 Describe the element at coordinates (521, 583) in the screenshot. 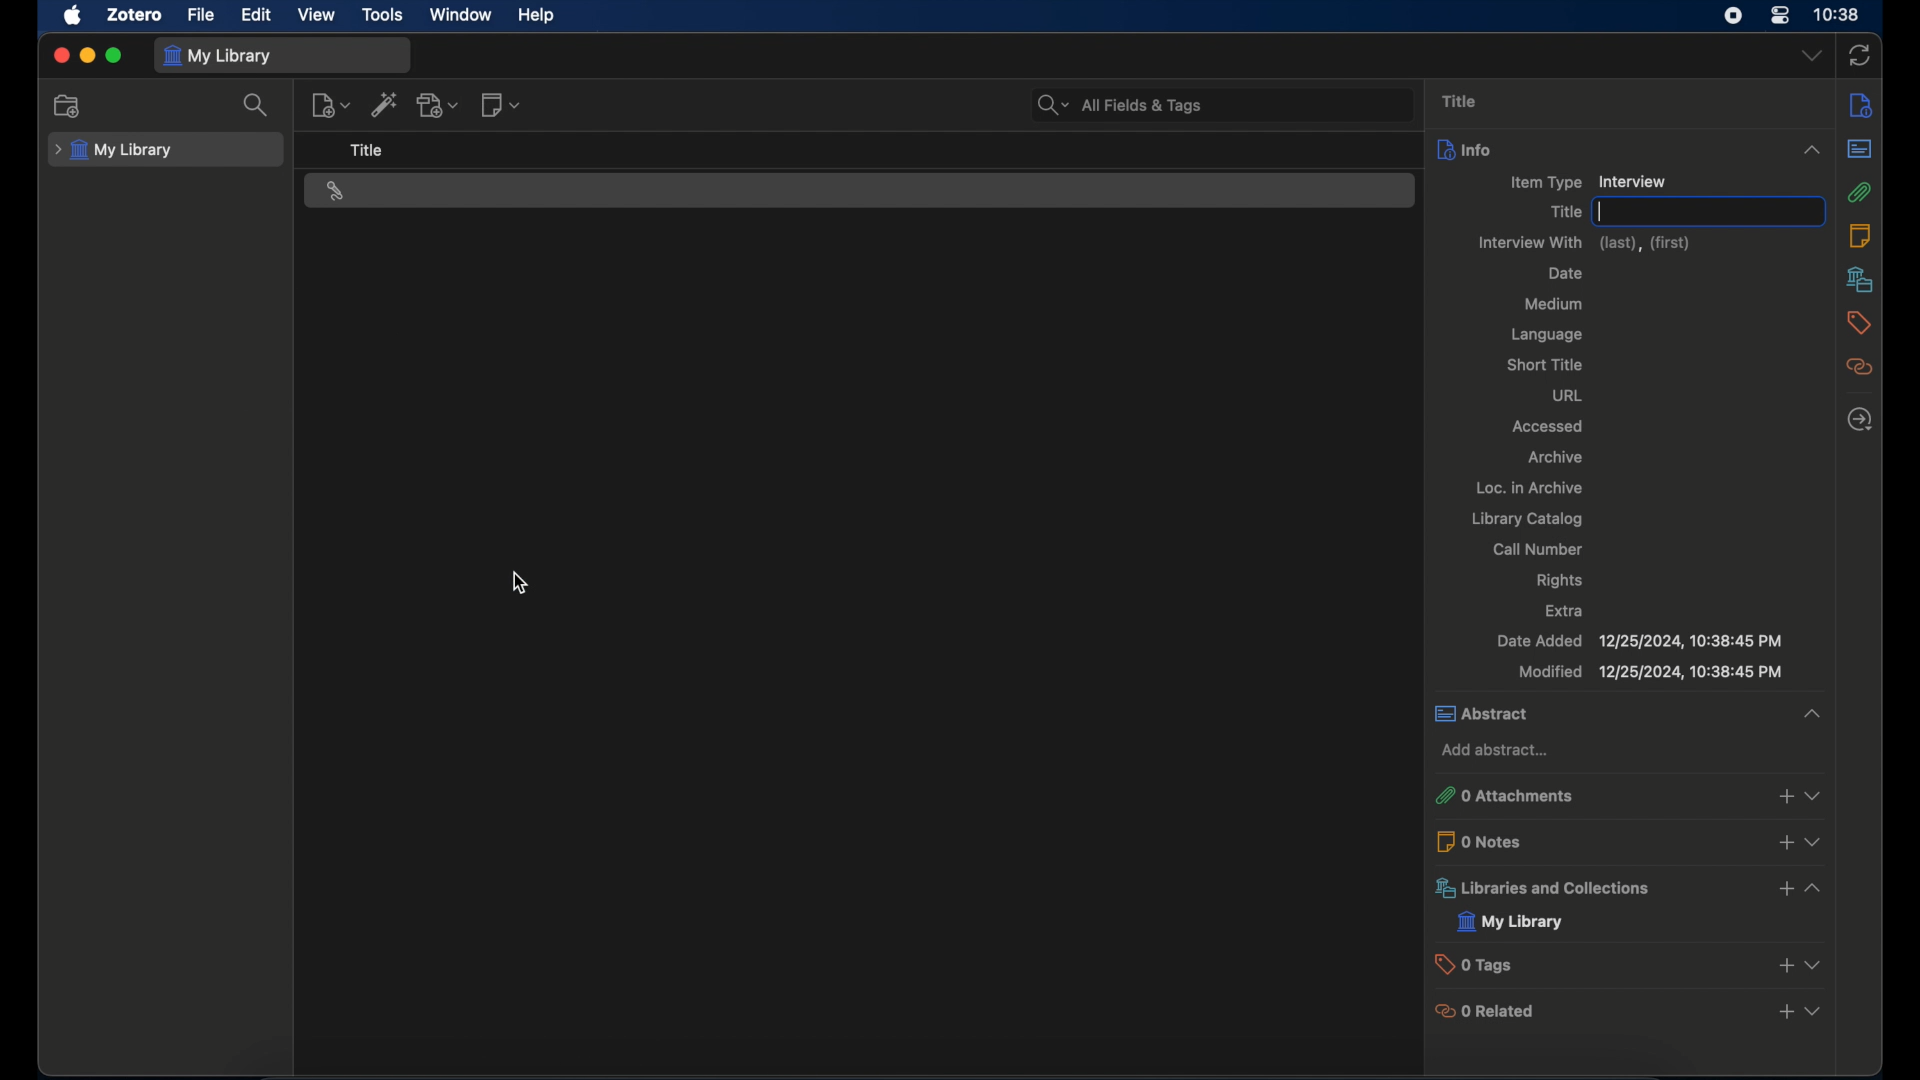

I see `cursor` at that location.